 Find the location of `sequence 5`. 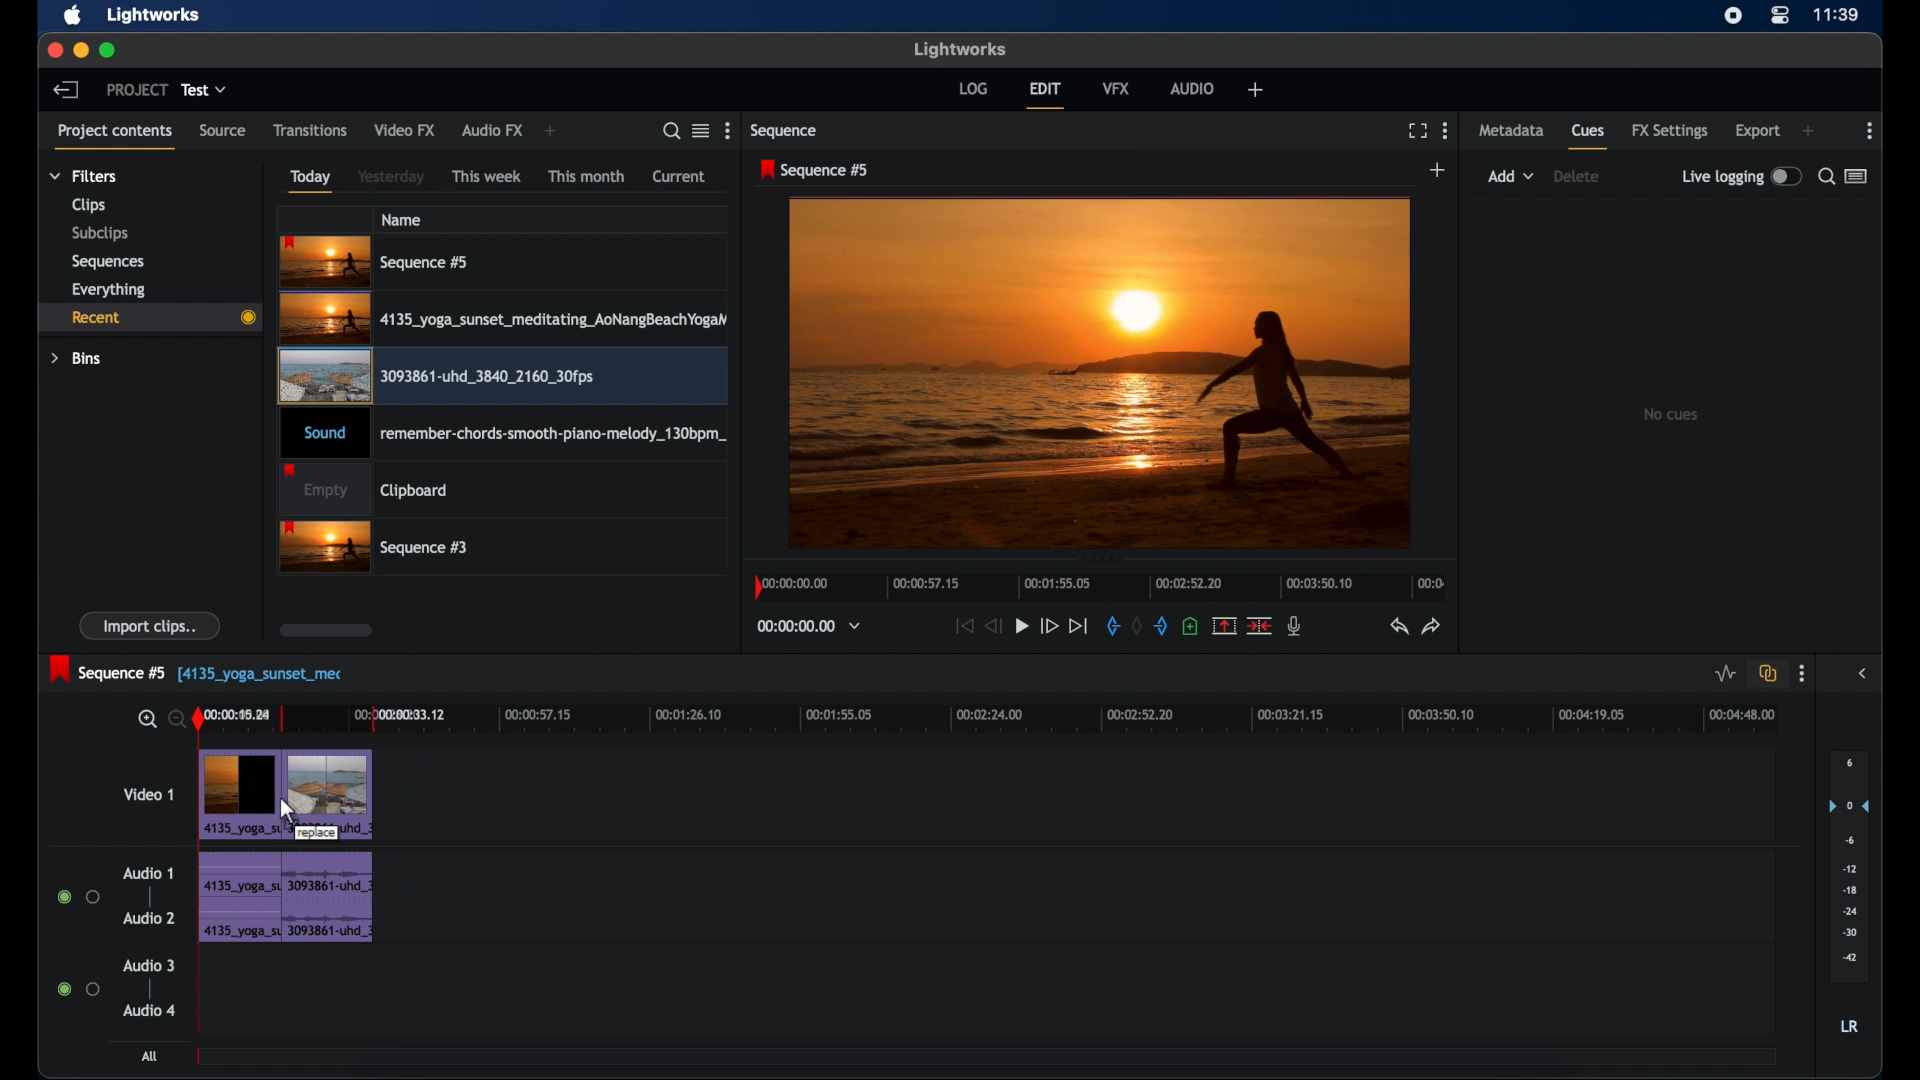

sequence 5 is located at coordinates (138, 671).